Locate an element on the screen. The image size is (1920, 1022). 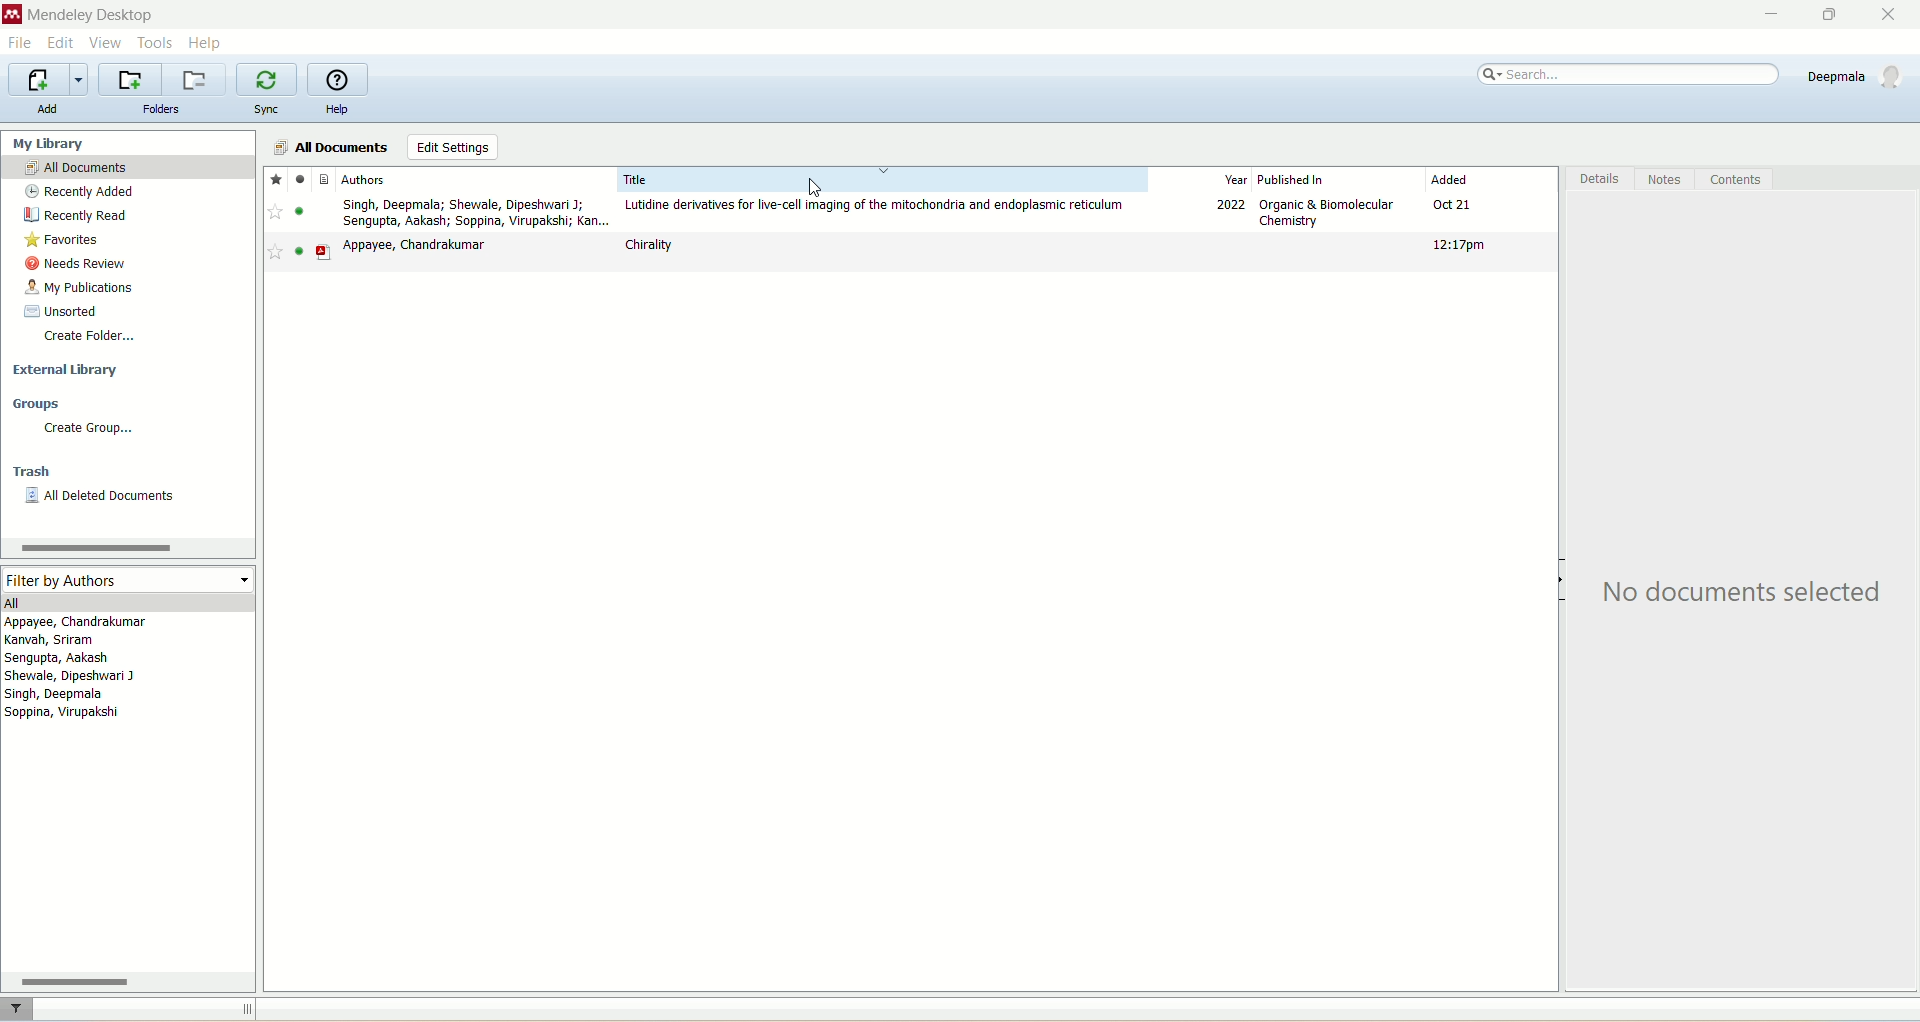
read/unread is located at coordinates (305, 178).